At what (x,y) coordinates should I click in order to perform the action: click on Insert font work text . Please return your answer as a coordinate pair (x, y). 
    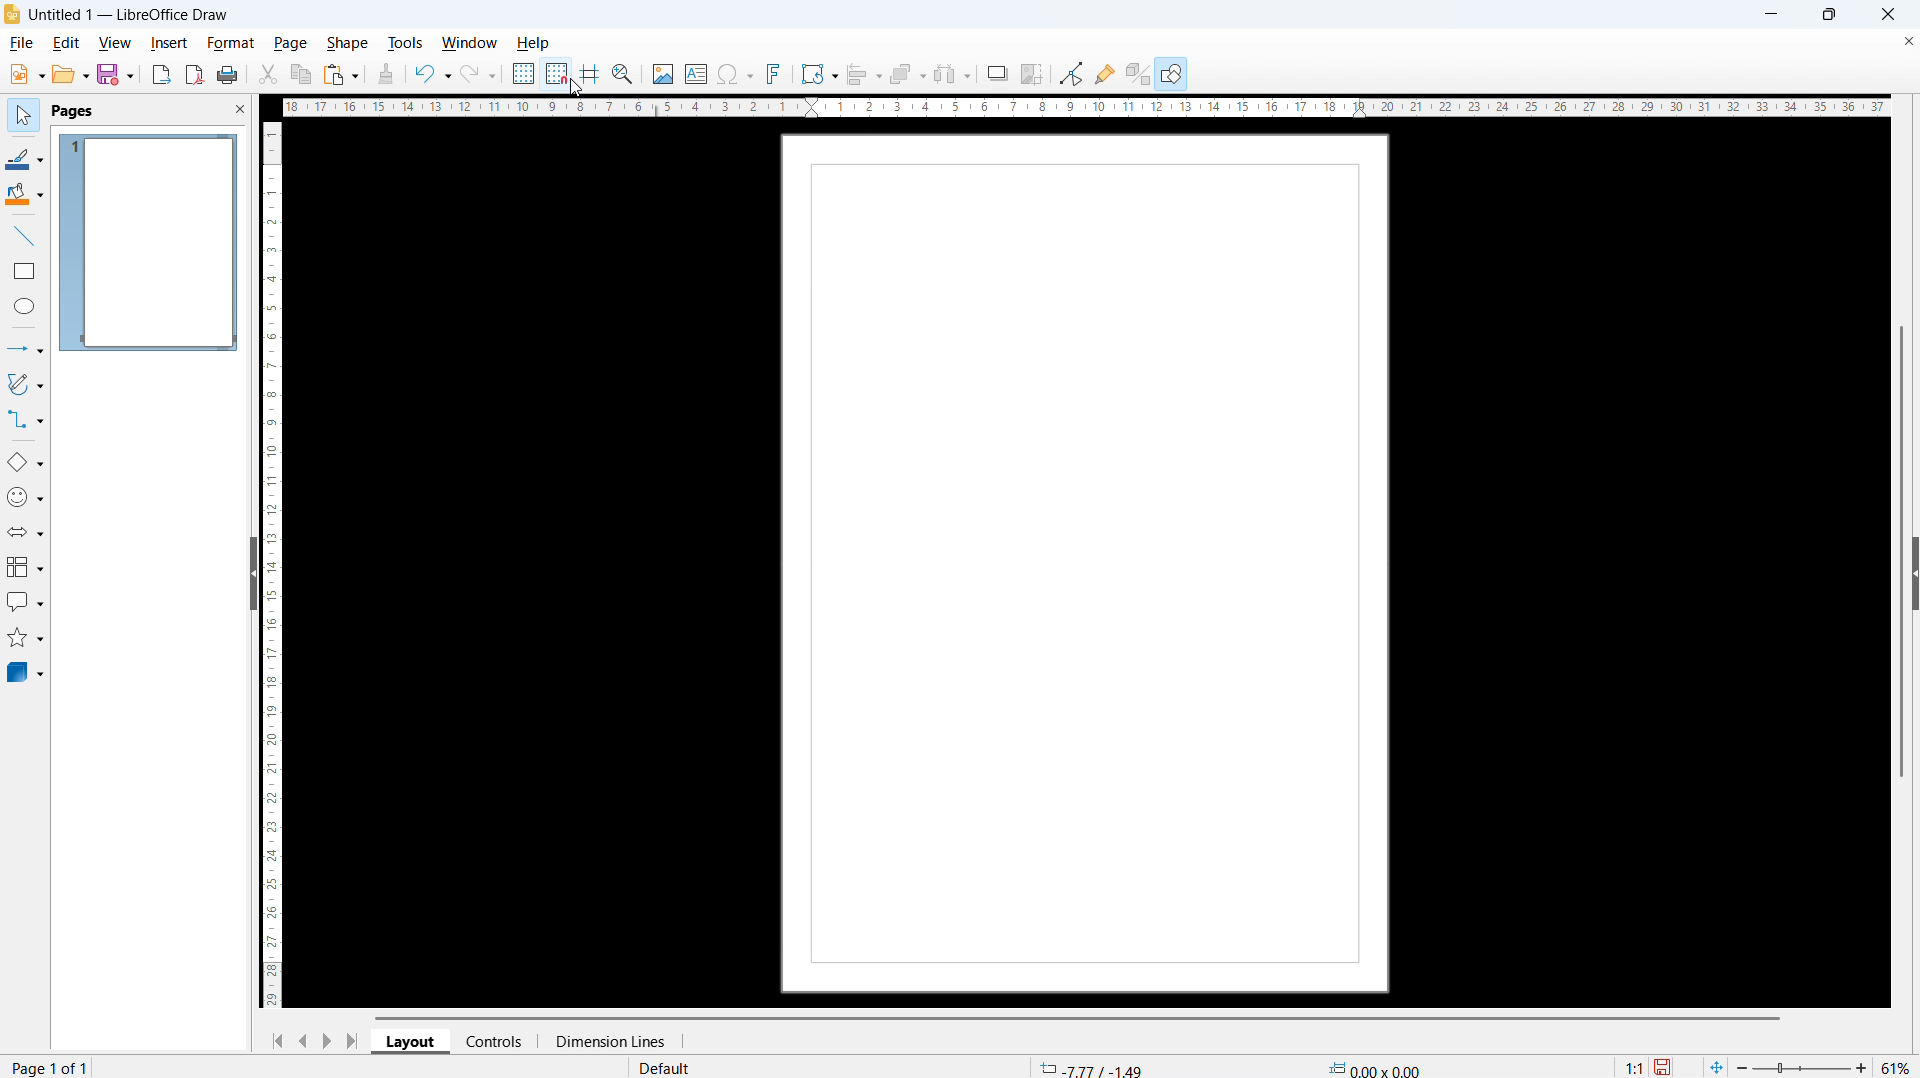
    Looking at the image, I should click on (775, 74).